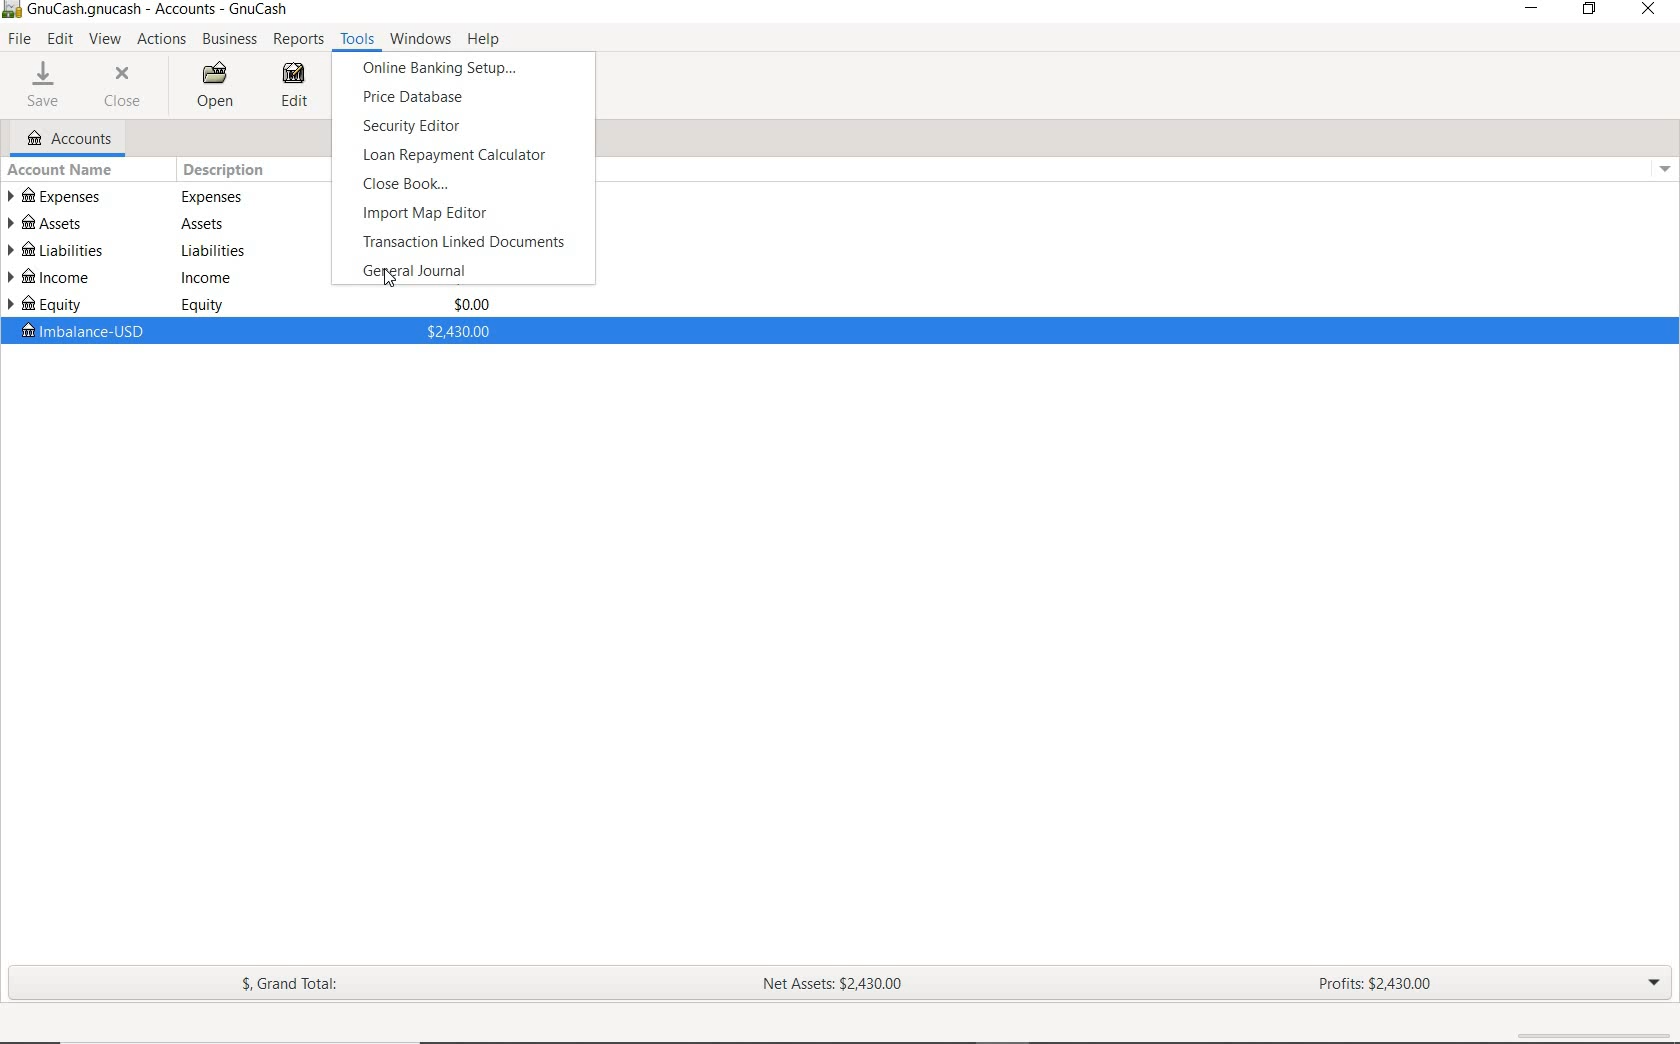  I want to click on IMPORT MAP EDITOR, so click(465, 214).